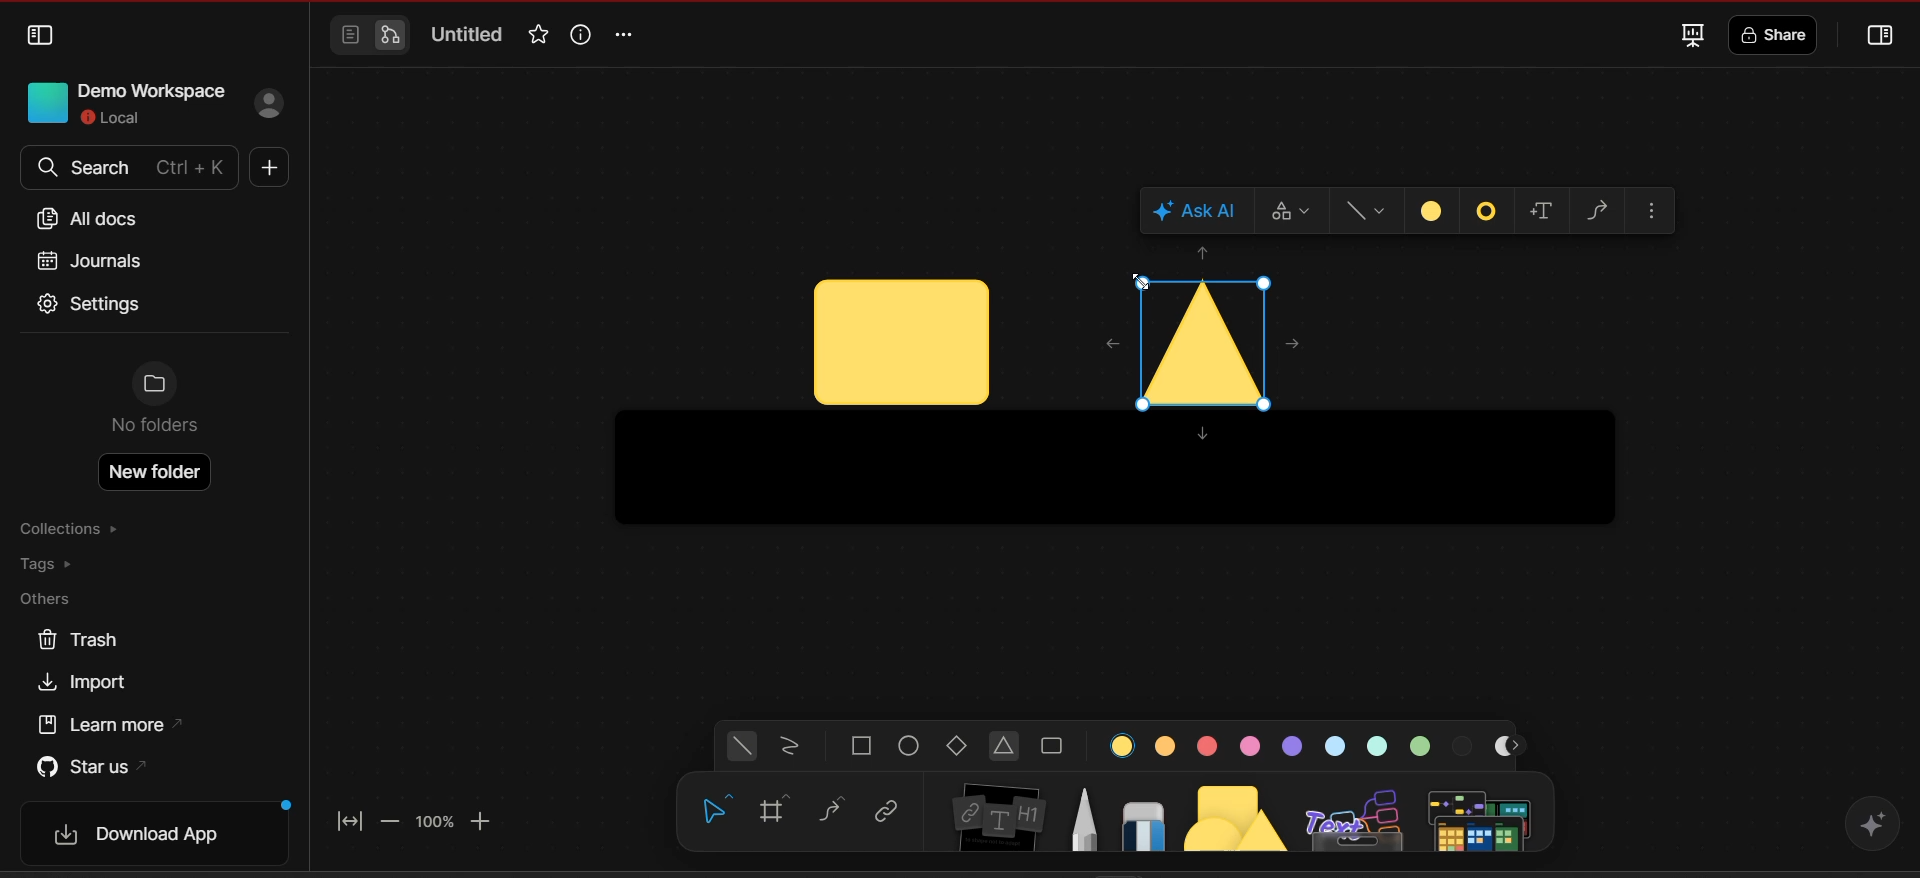 Image resolution: width=1920 pixels, height=878 pixels. Describe the element at coordinates (886, 812) in the screenshot. I see `link` at that location.